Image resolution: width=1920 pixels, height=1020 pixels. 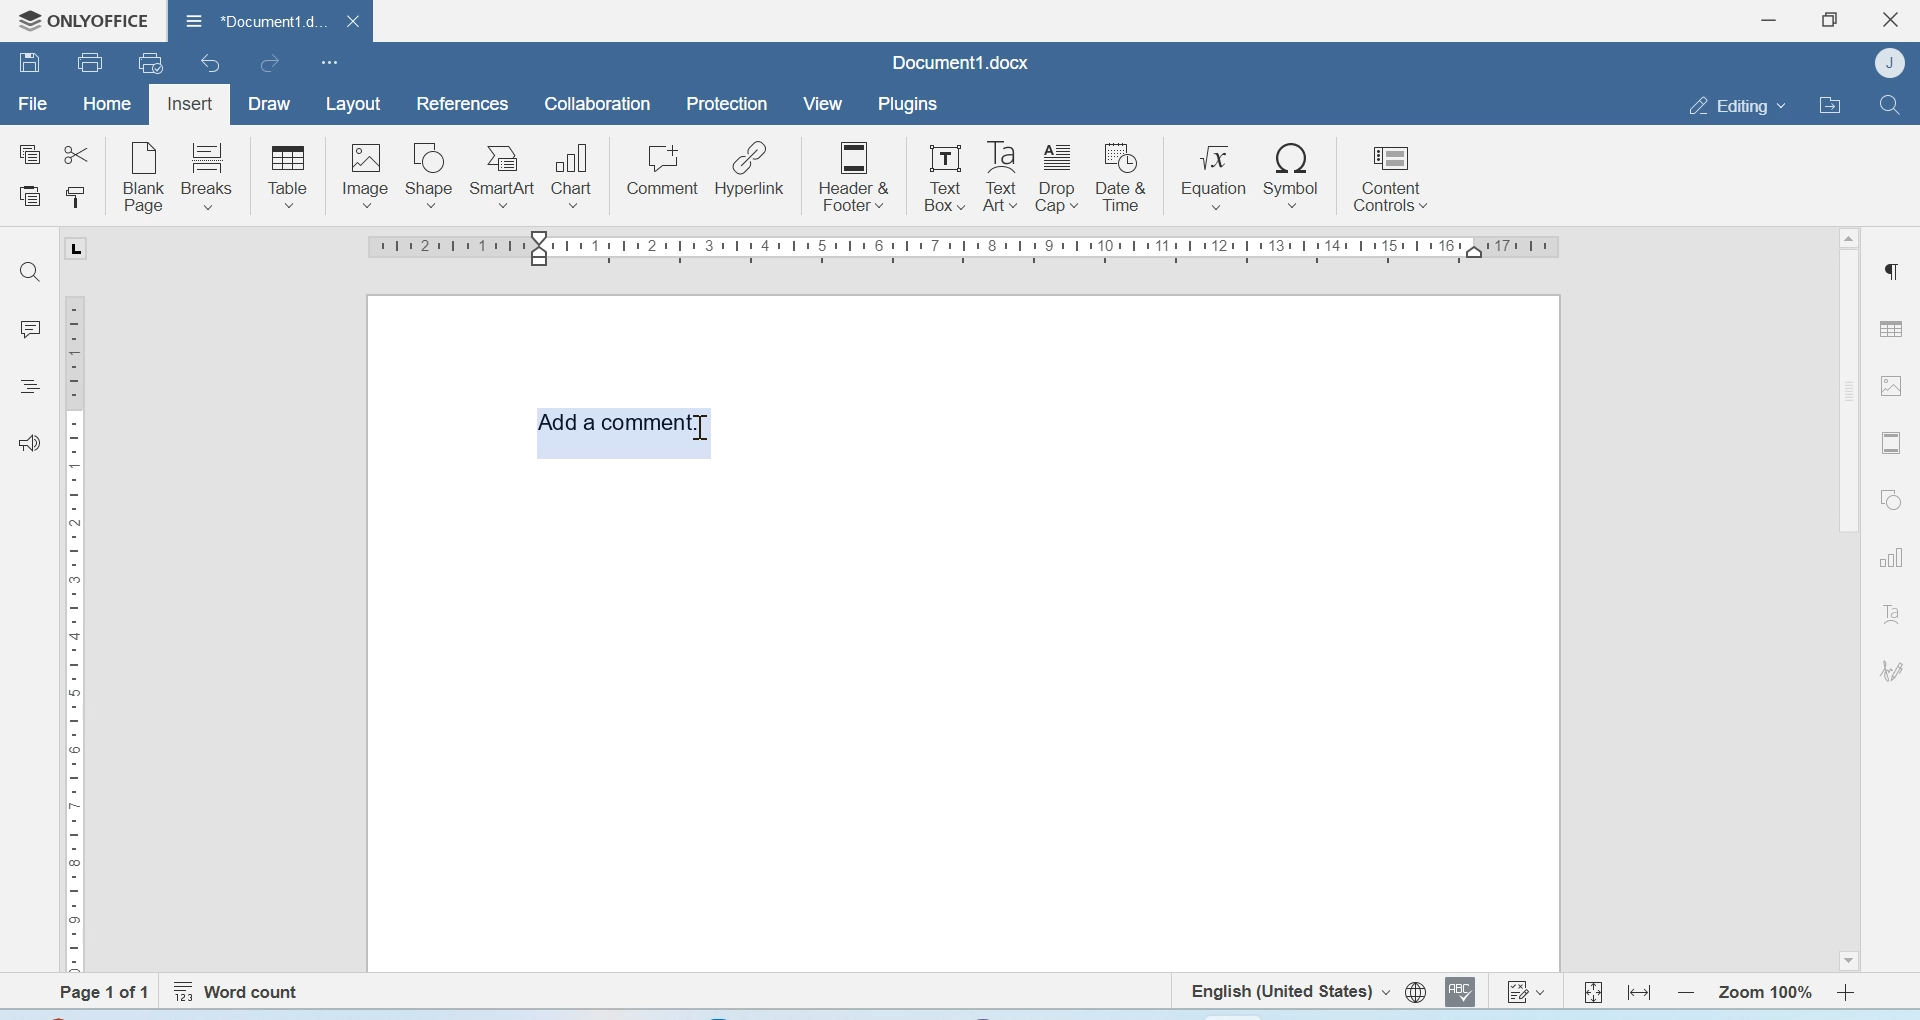 I want to click on customize quick access toolbar, so click(x=330, y=62).